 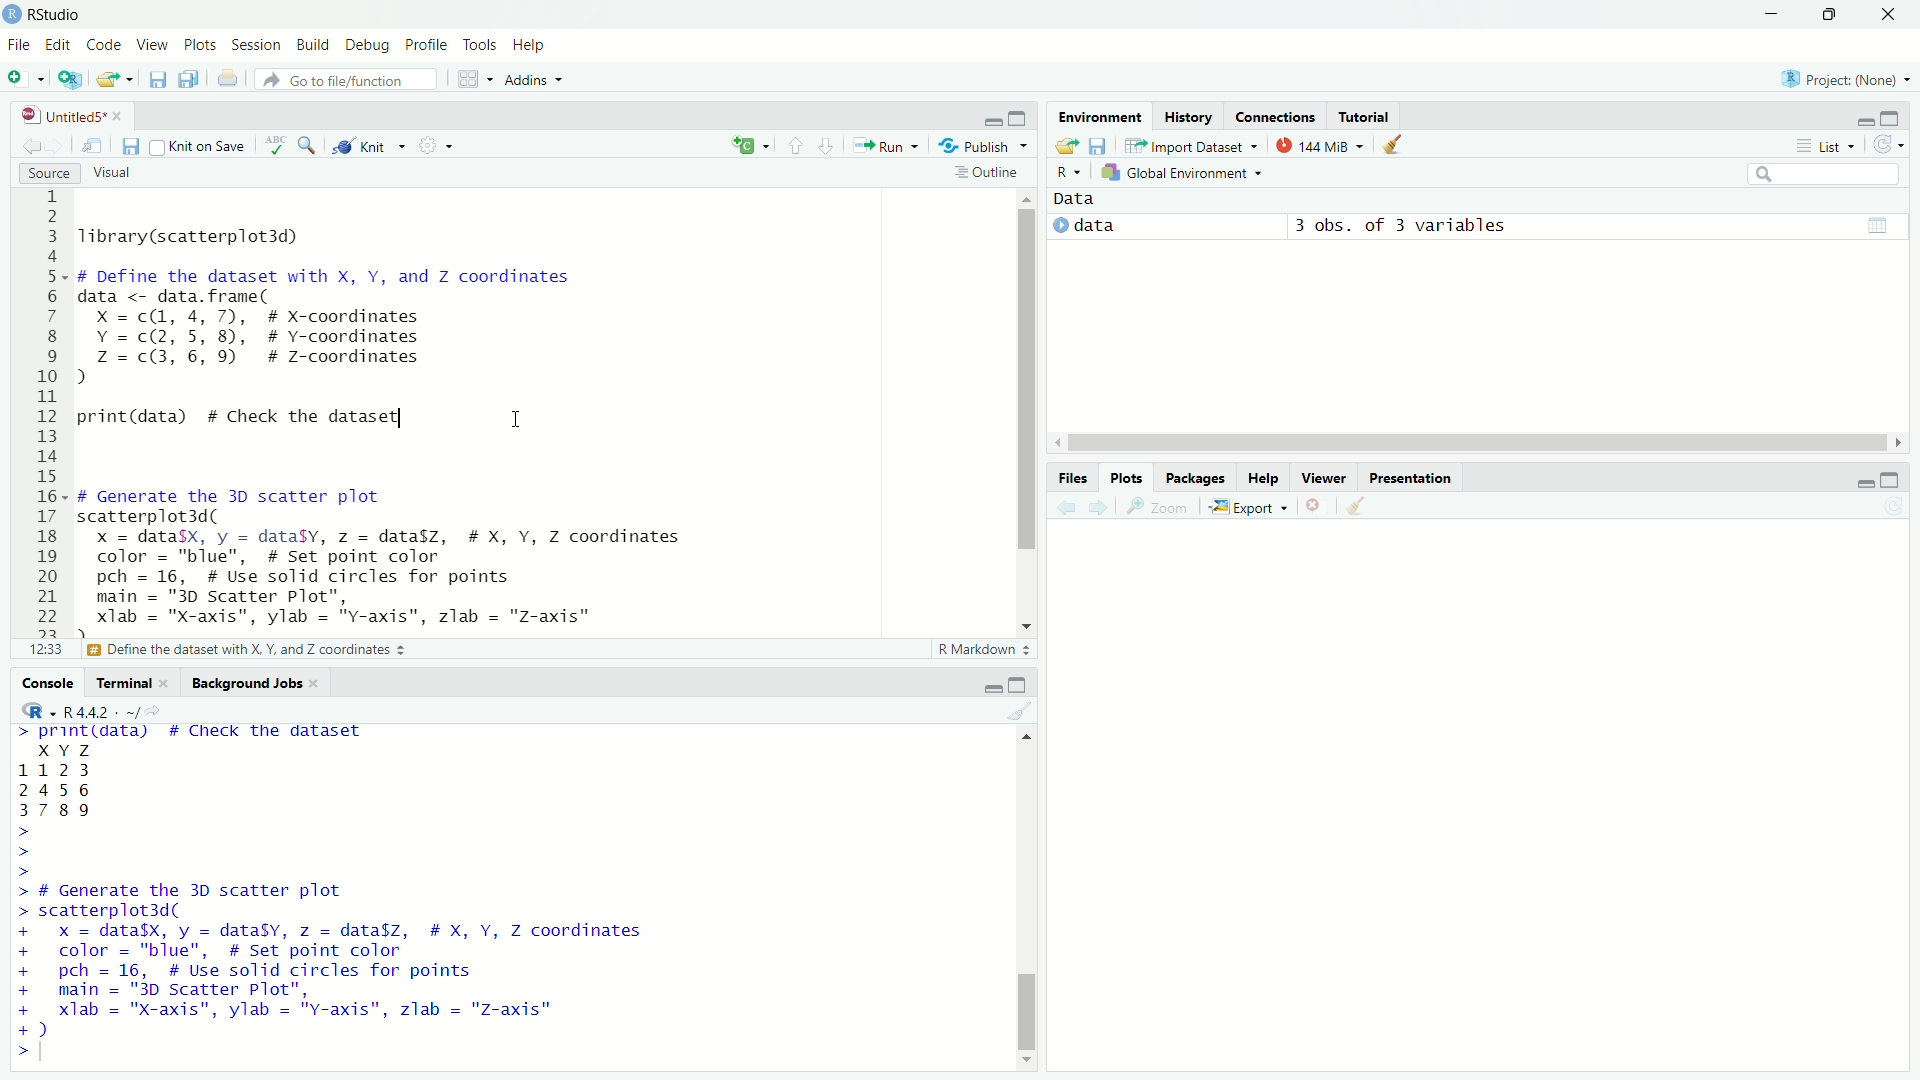 What do you see at coordinates (369, 46) in the screenshot?
I see `debug` at bounding box center [369, 46].